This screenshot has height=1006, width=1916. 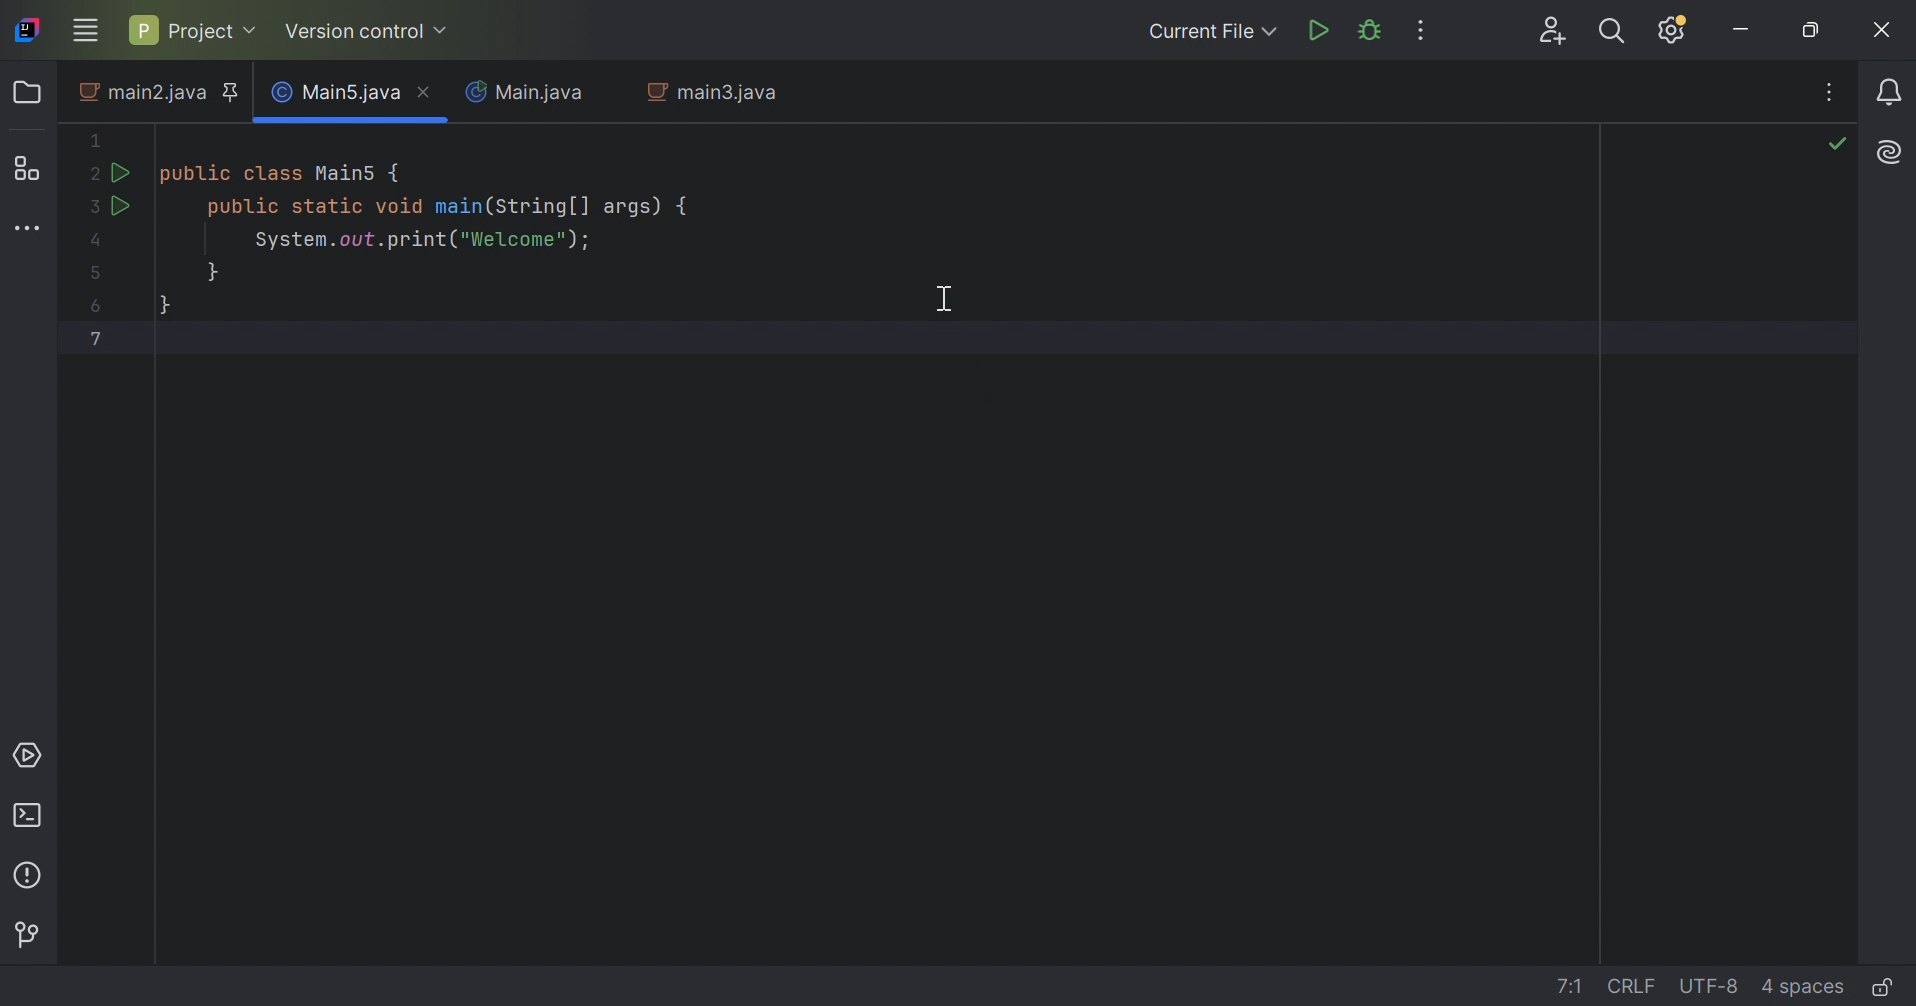 What do you see at coordinates (101, 173) in the screenshot?
I see `2` at bounding box center [101, 173].